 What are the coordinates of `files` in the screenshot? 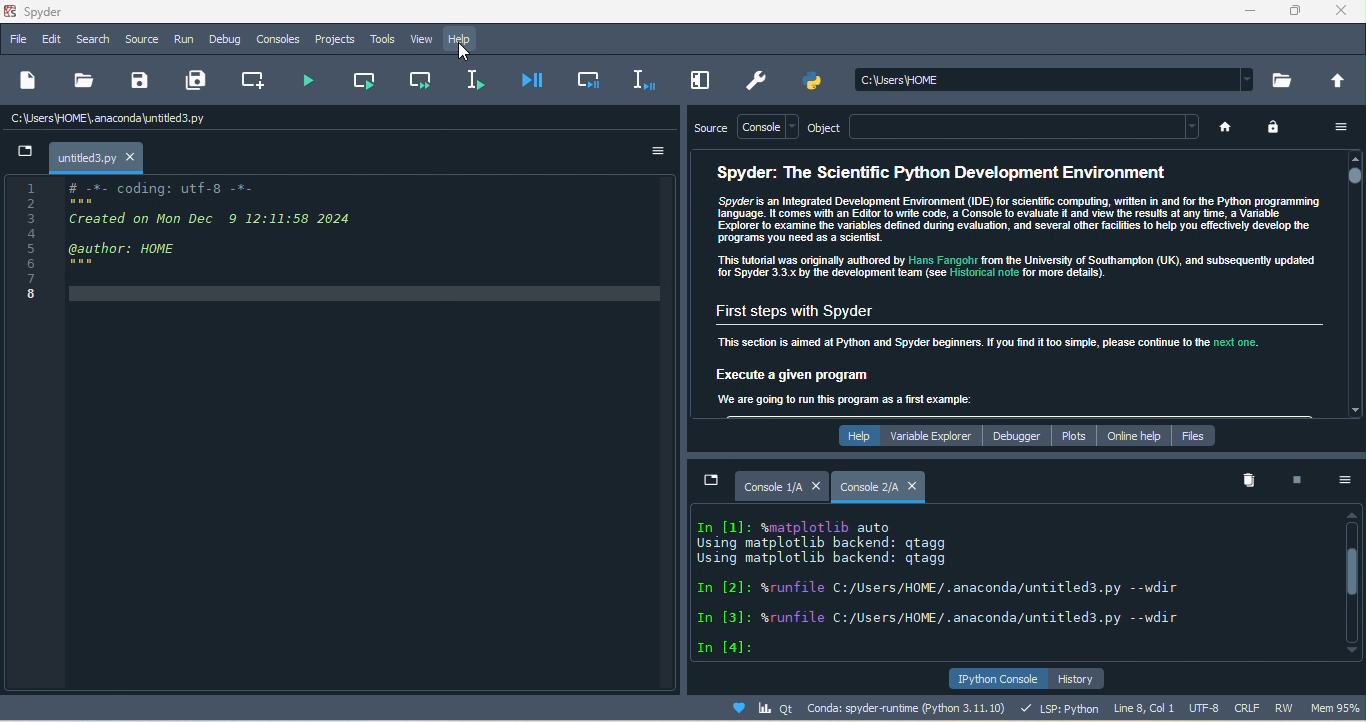 It's located at (1199, 434).